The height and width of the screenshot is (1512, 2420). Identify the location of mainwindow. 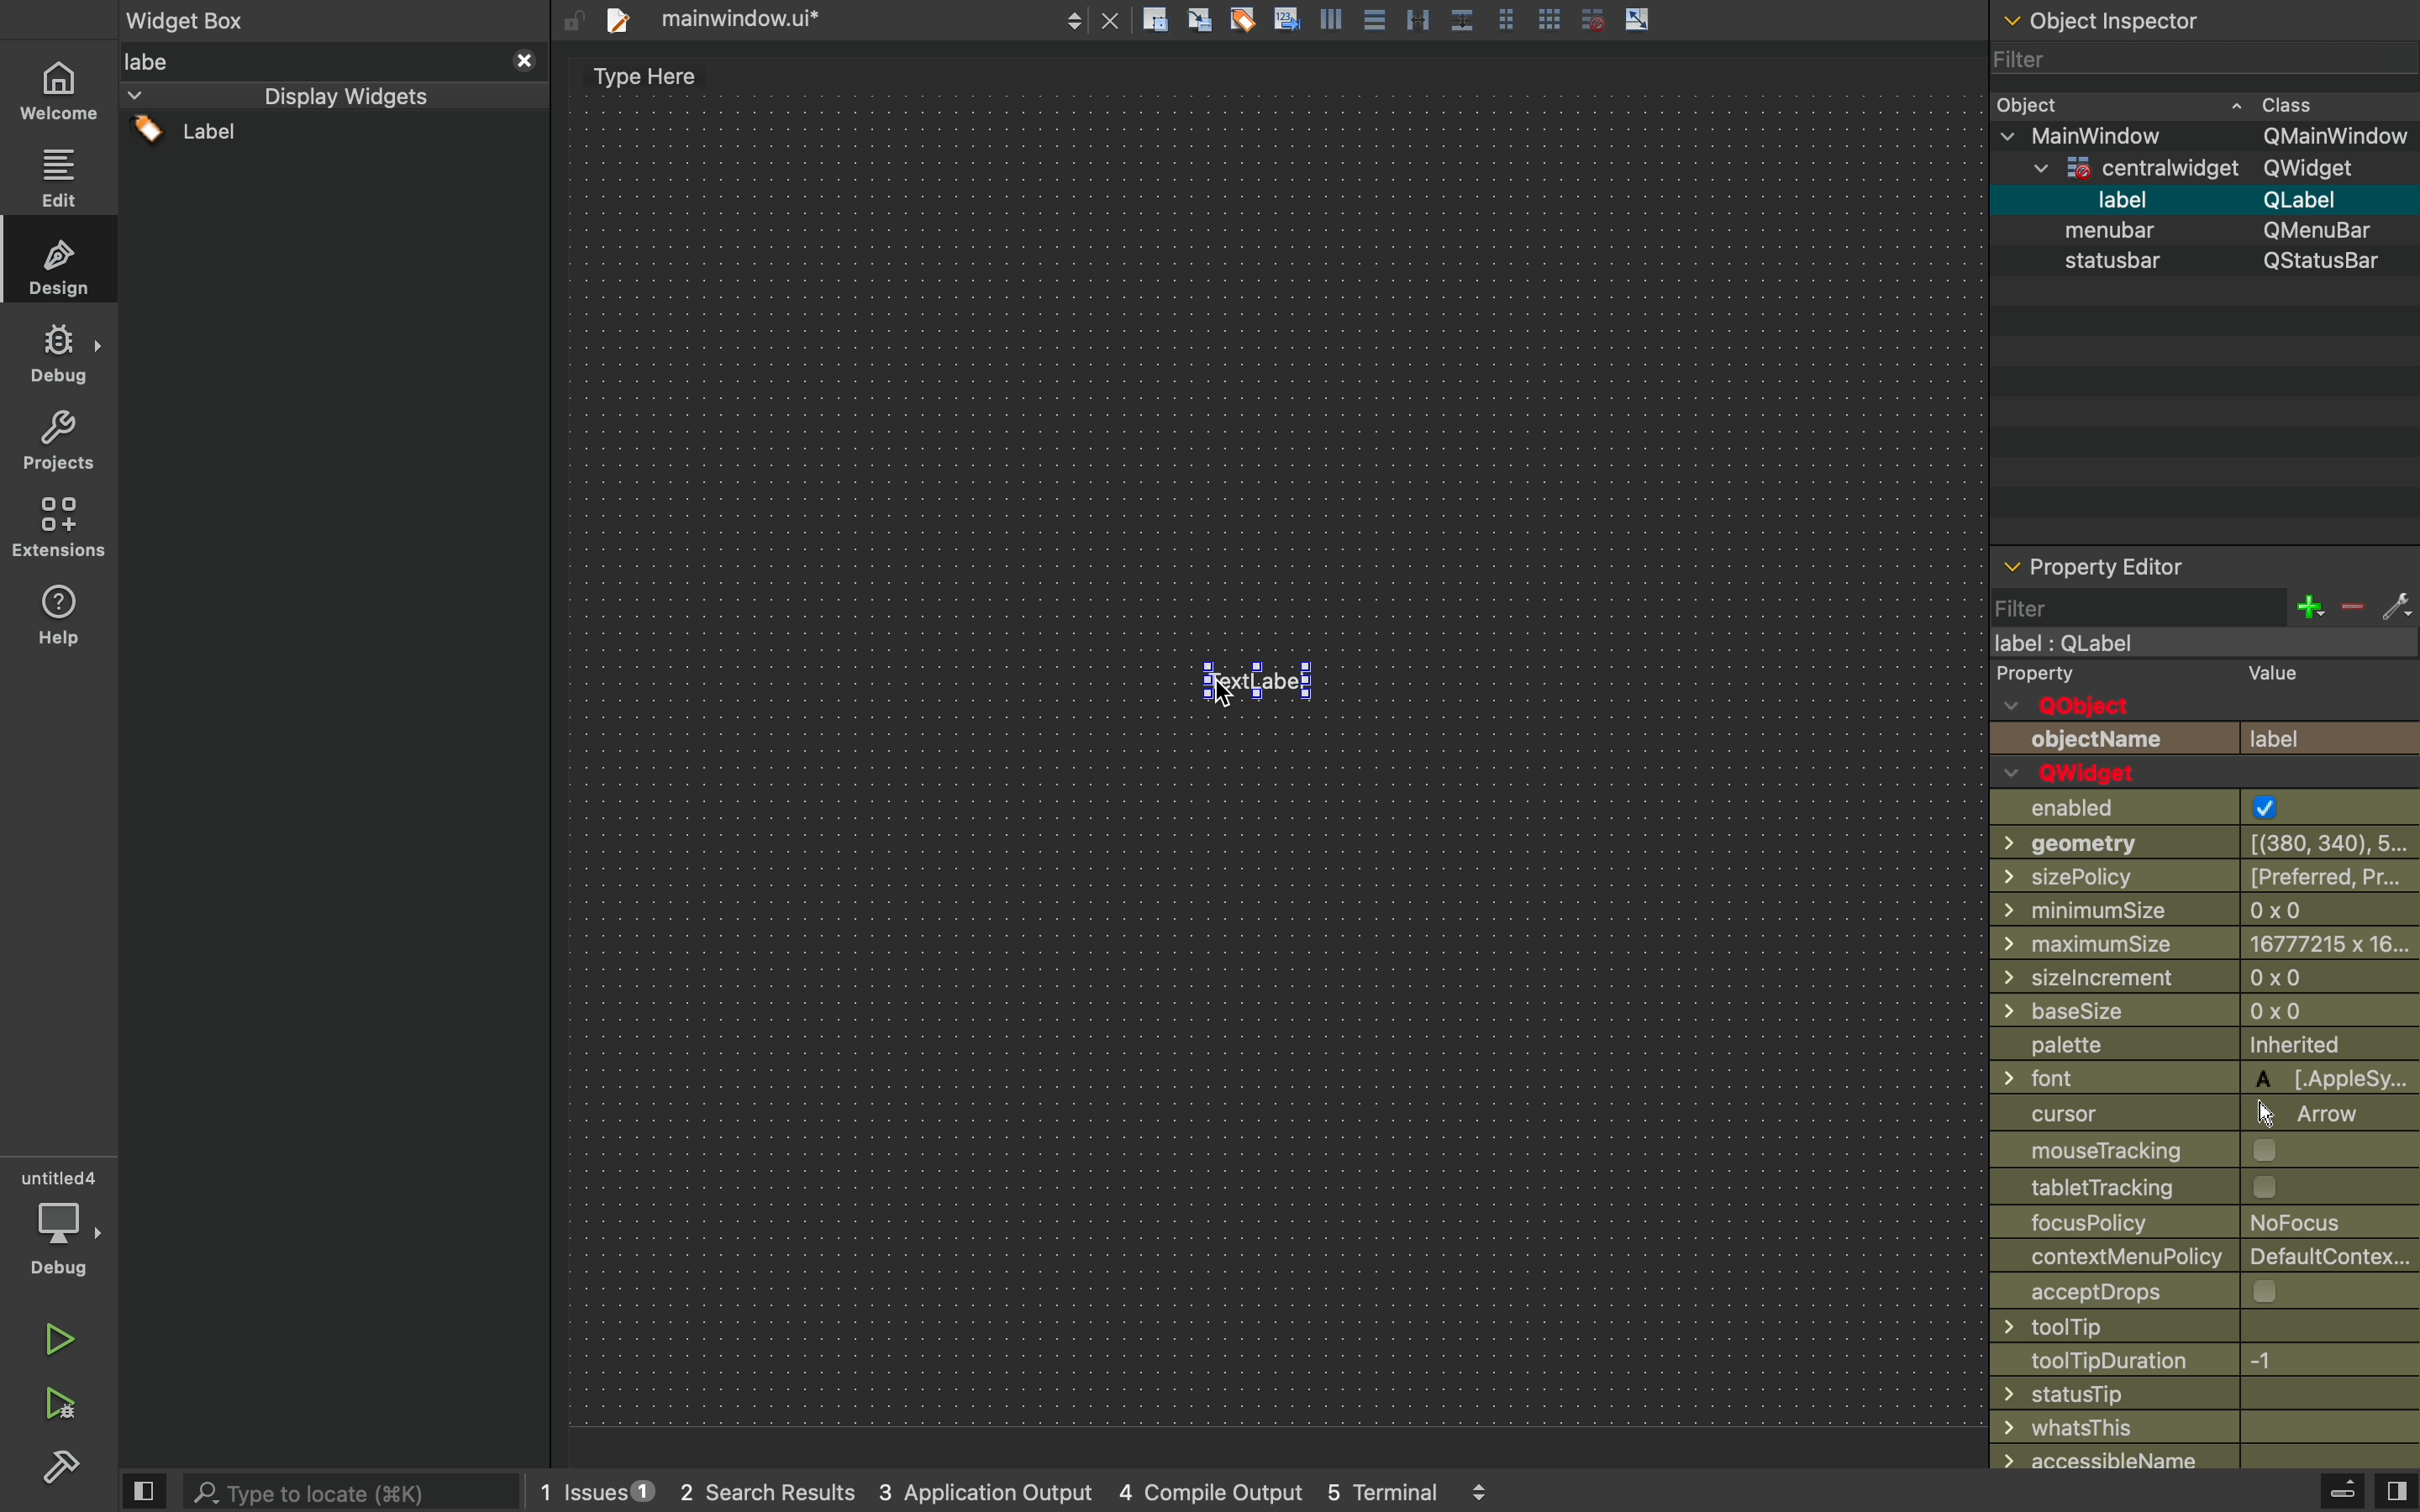
(2213, 135).